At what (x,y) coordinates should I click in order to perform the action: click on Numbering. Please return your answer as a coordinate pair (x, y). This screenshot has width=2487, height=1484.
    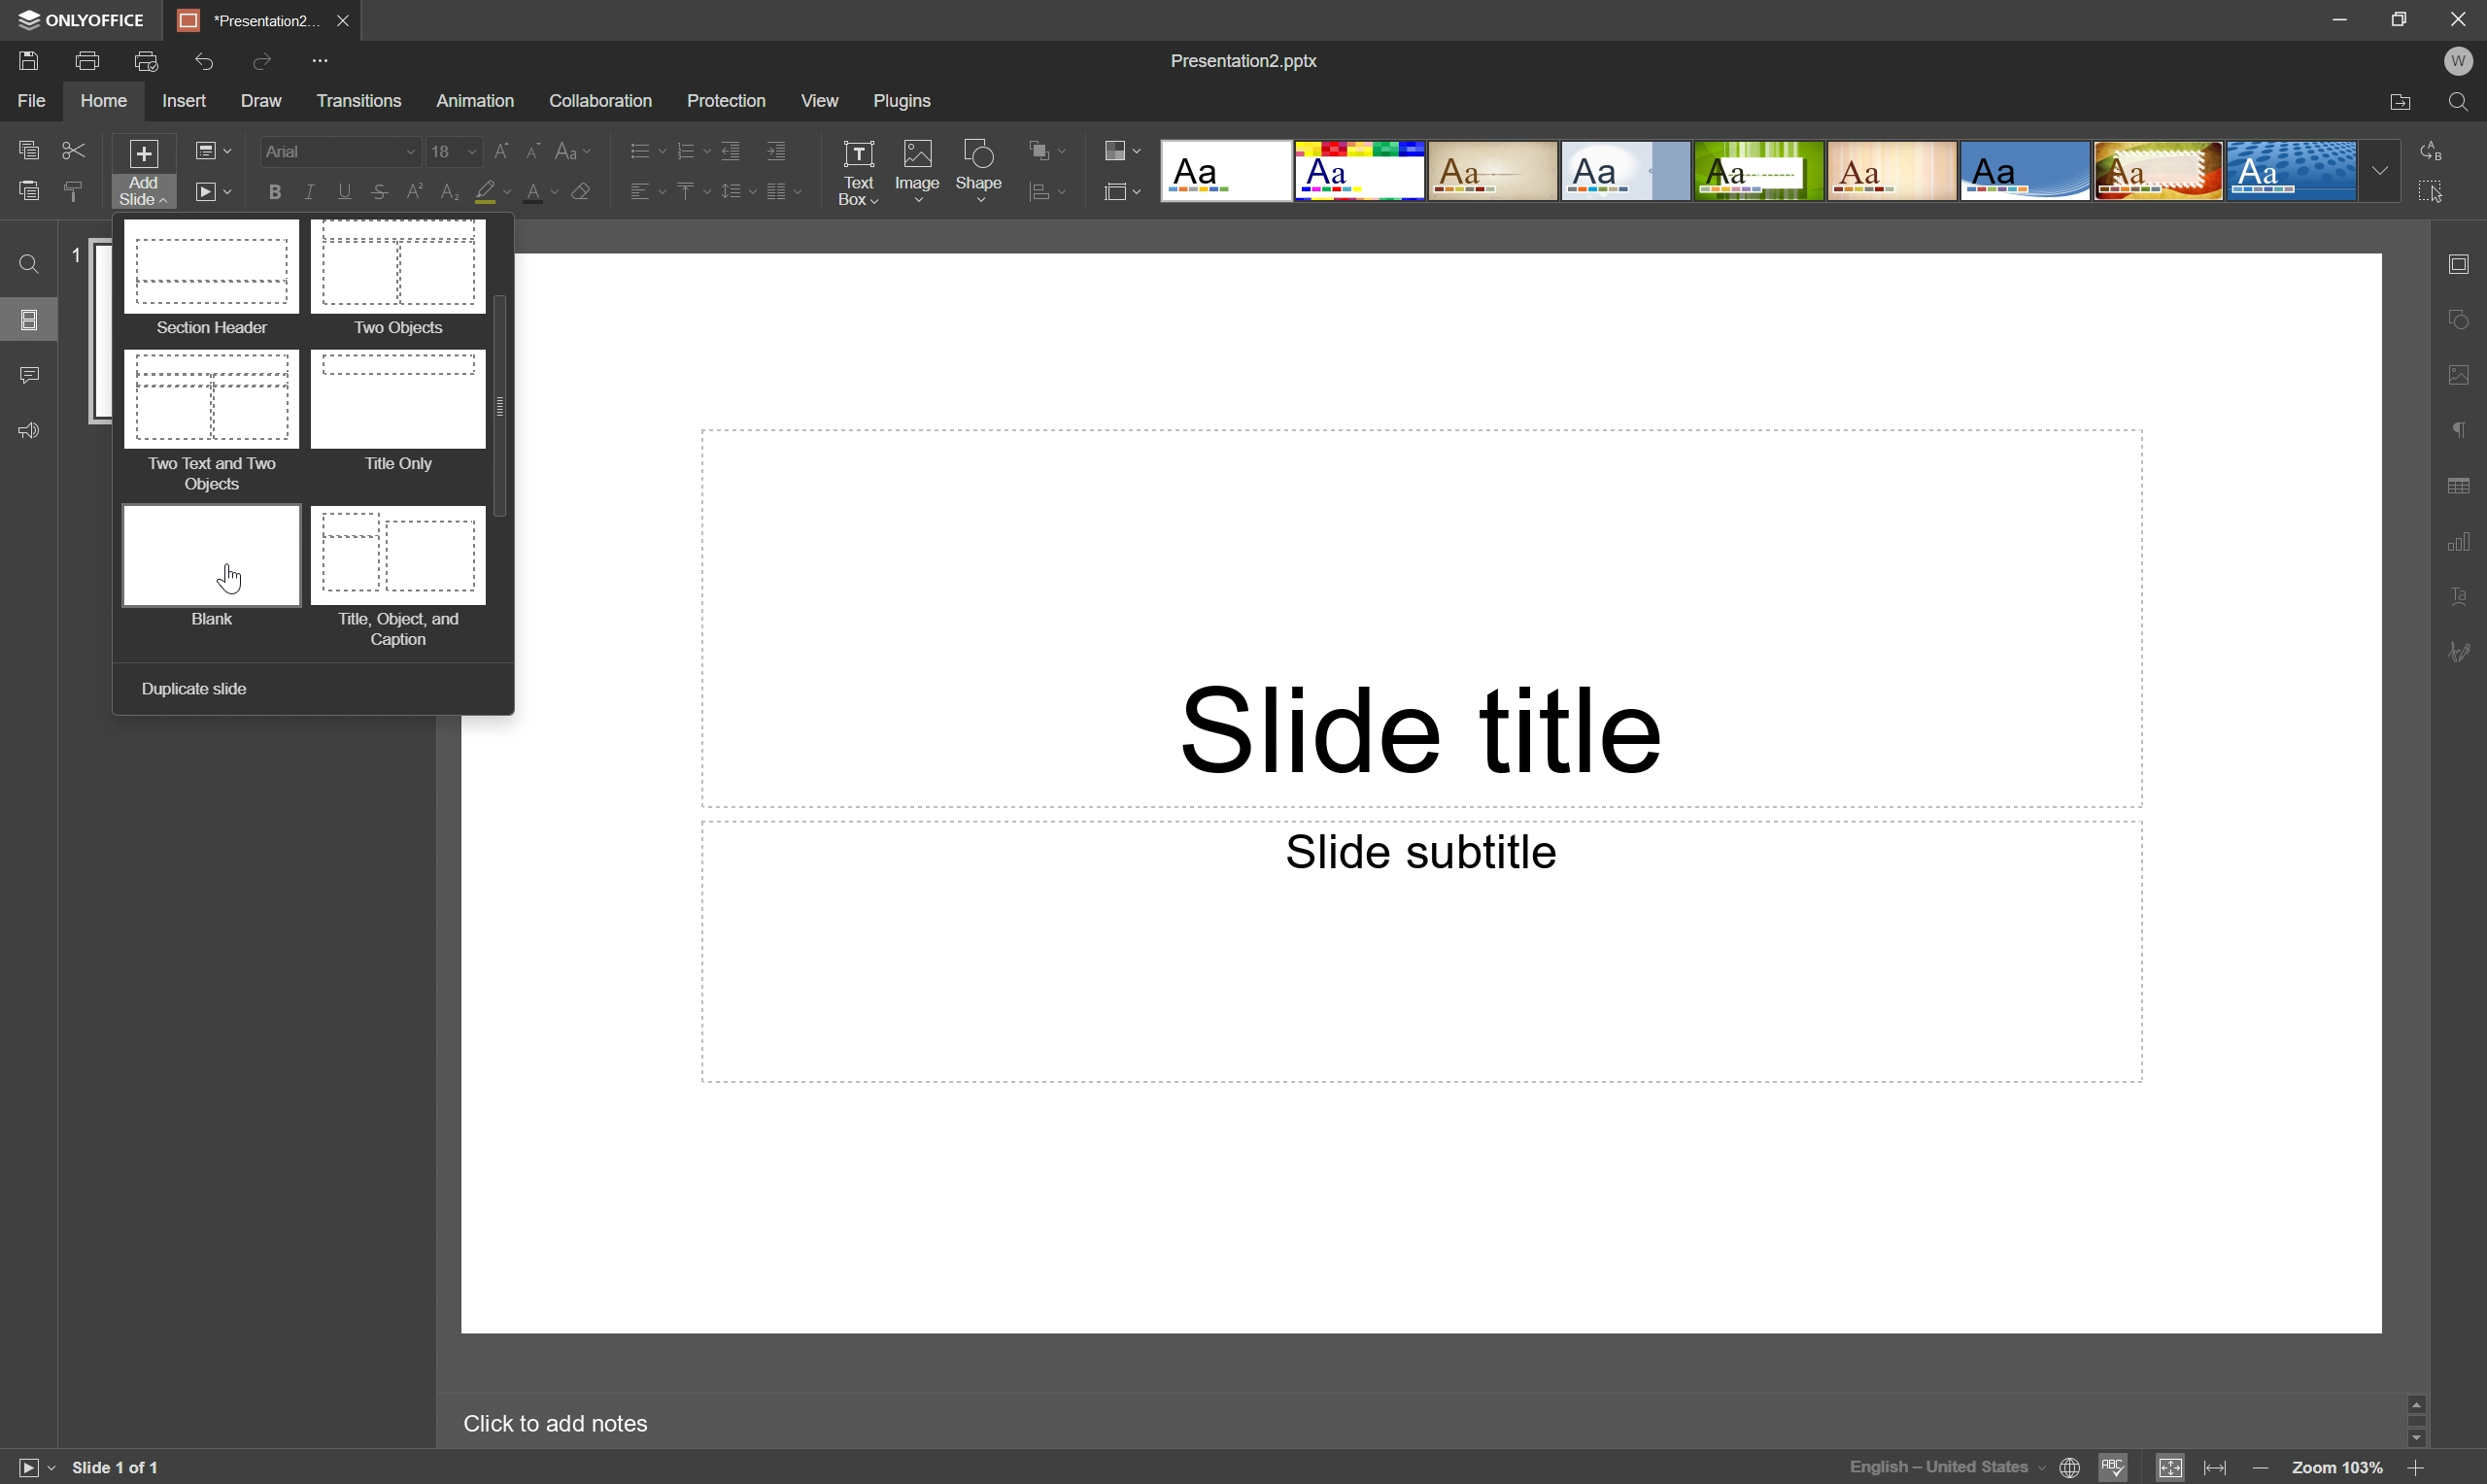
    Looking at the image, I should click on (690, 147).